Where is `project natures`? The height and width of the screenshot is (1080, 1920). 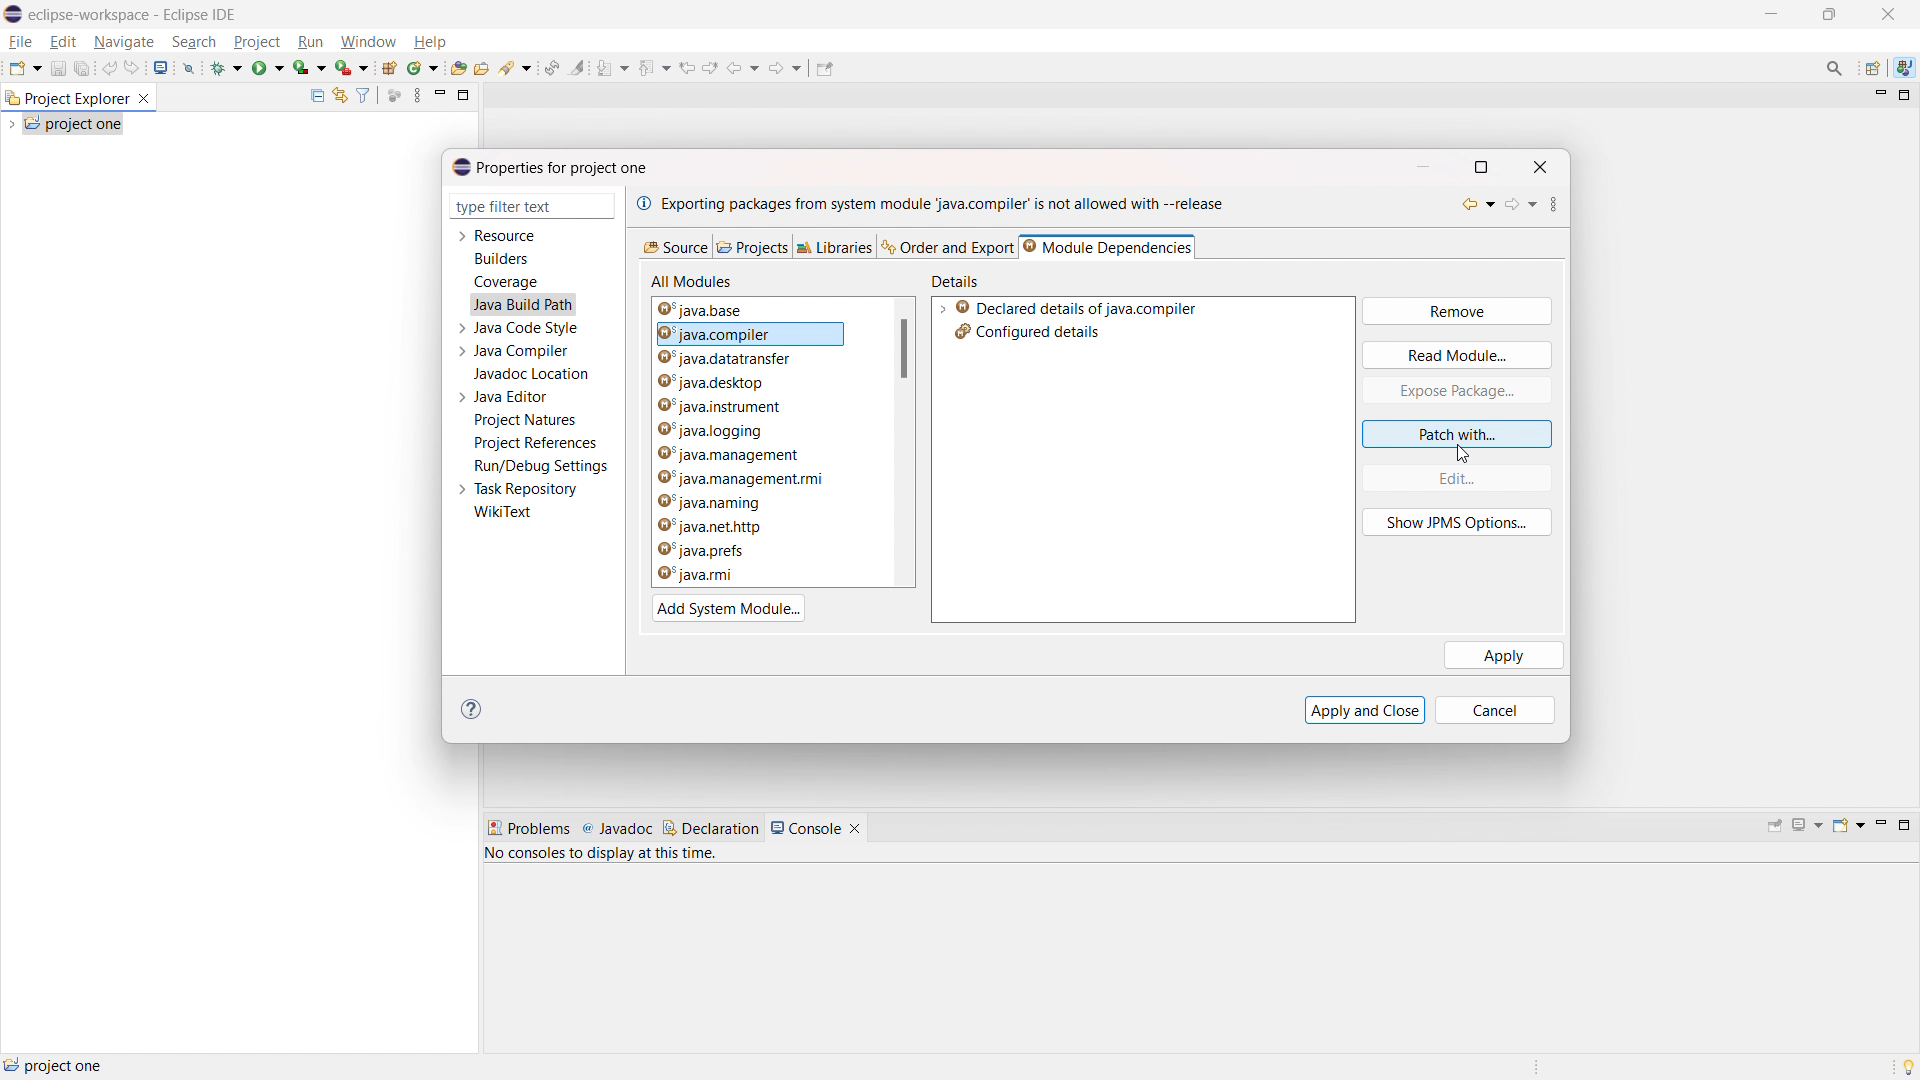
project natures is located at coordinates (526, 420).